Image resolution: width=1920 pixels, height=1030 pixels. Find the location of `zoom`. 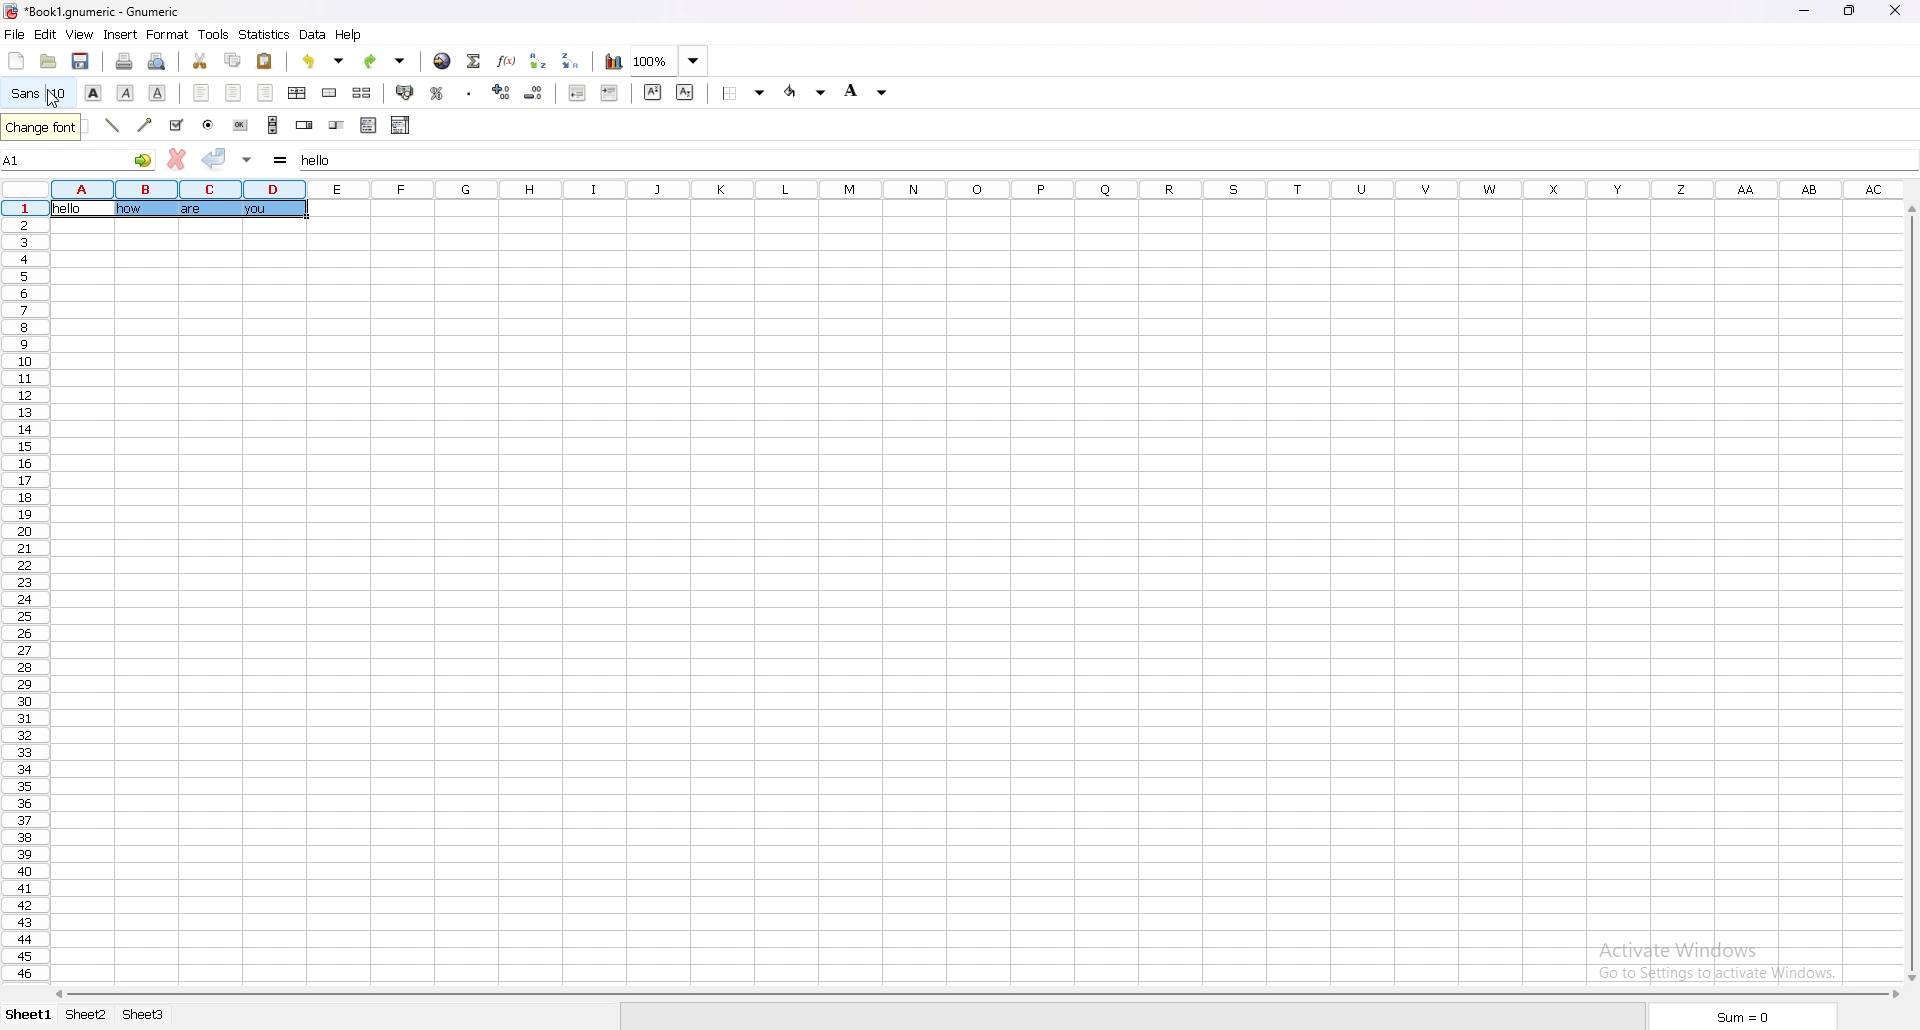

zoom is located at coordinates (670, 61).